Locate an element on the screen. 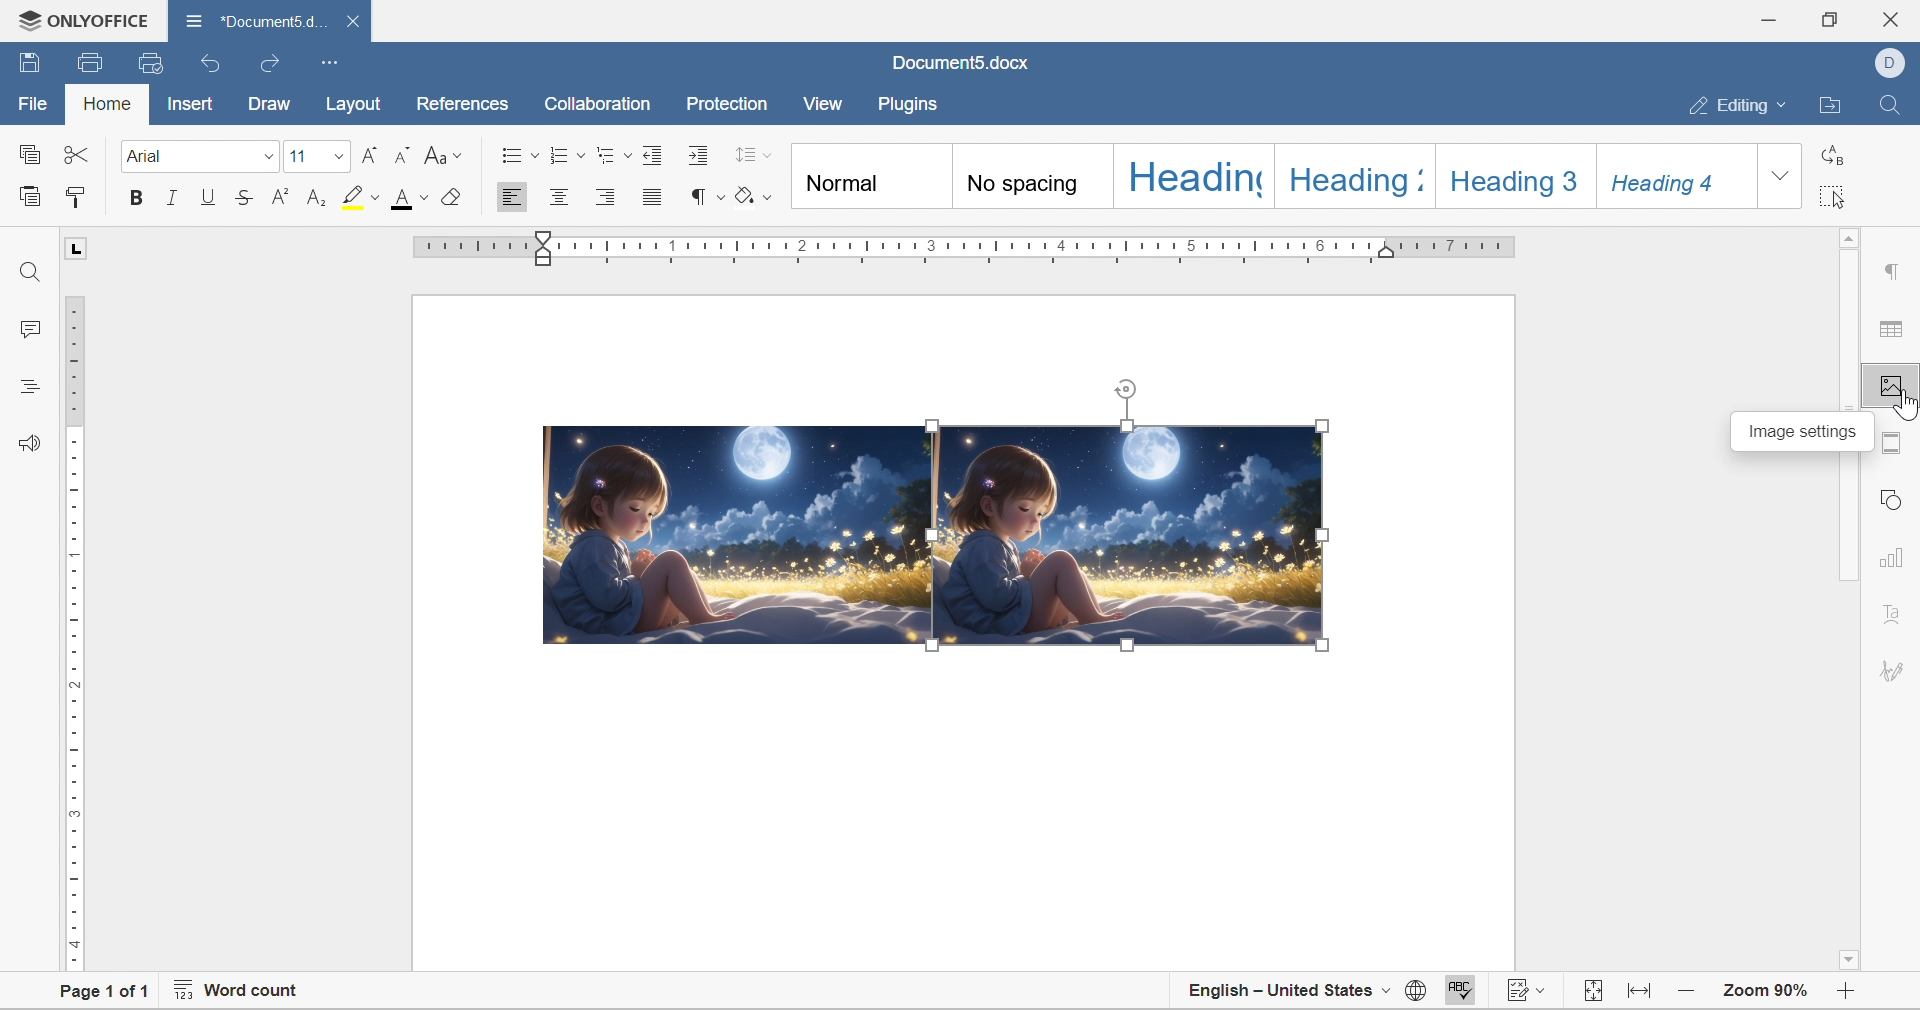  drop down is located at coordinates (337, 157).